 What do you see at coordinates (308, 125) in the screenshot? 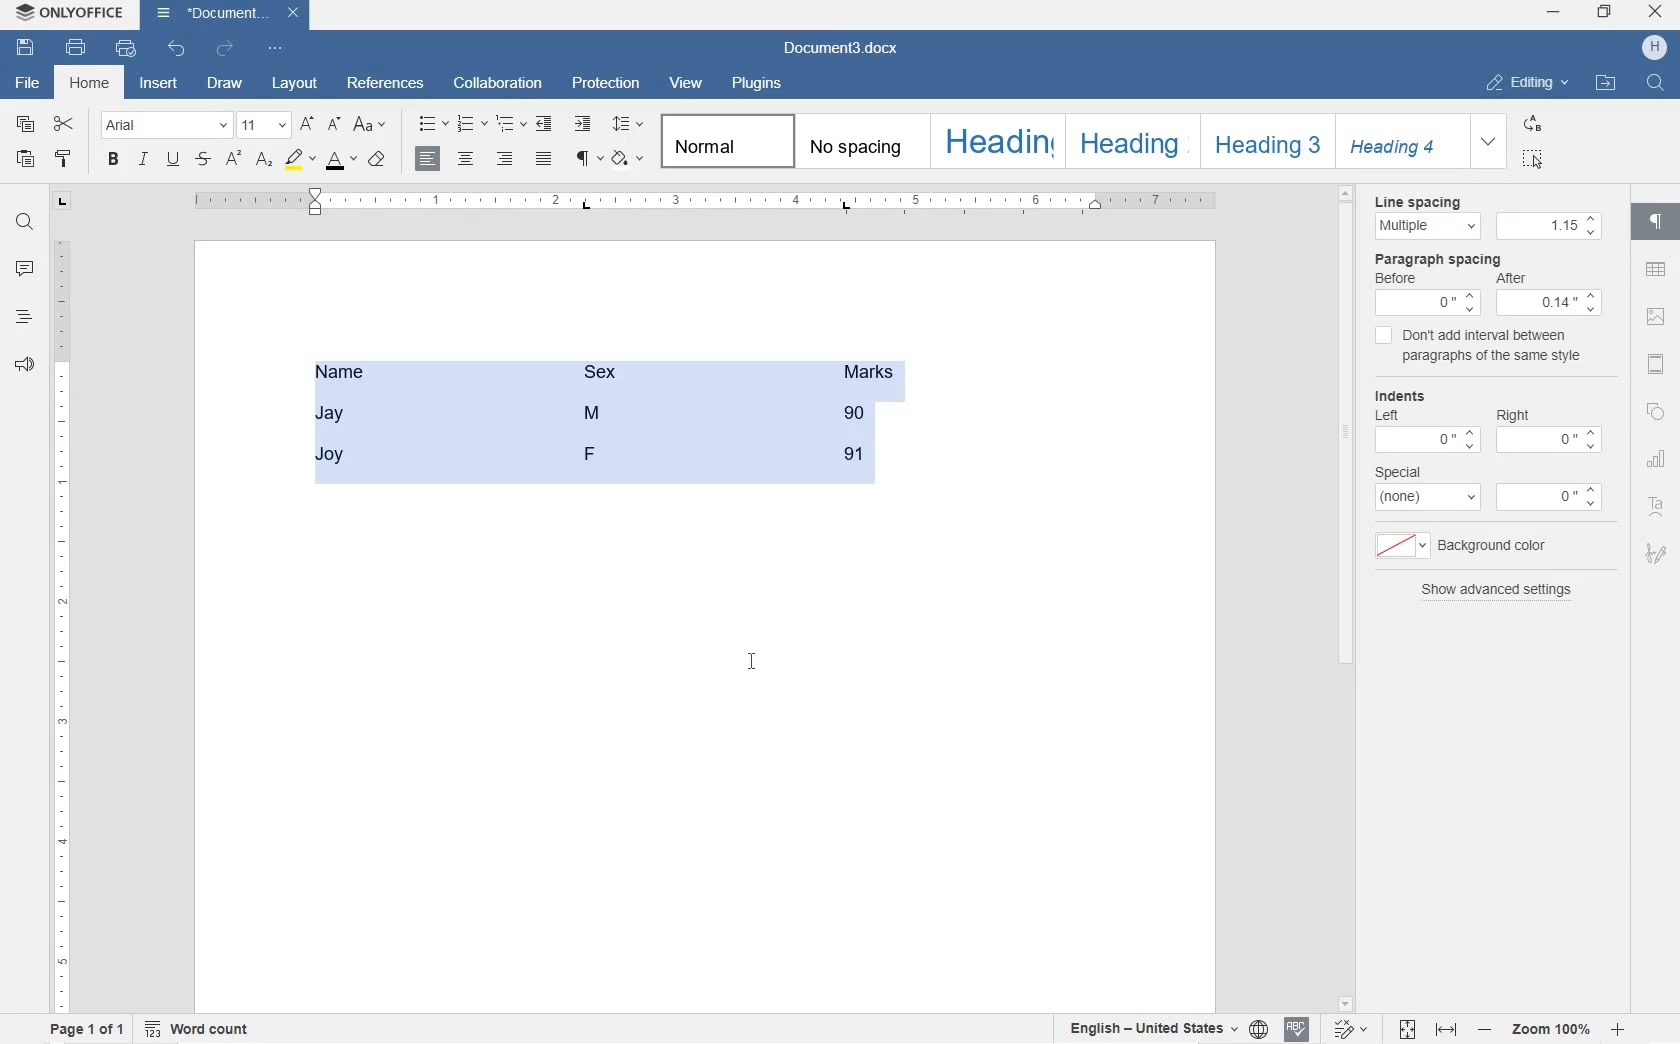
I see `INCREMENT FONT SIZE` at bounding box center [308, 125].